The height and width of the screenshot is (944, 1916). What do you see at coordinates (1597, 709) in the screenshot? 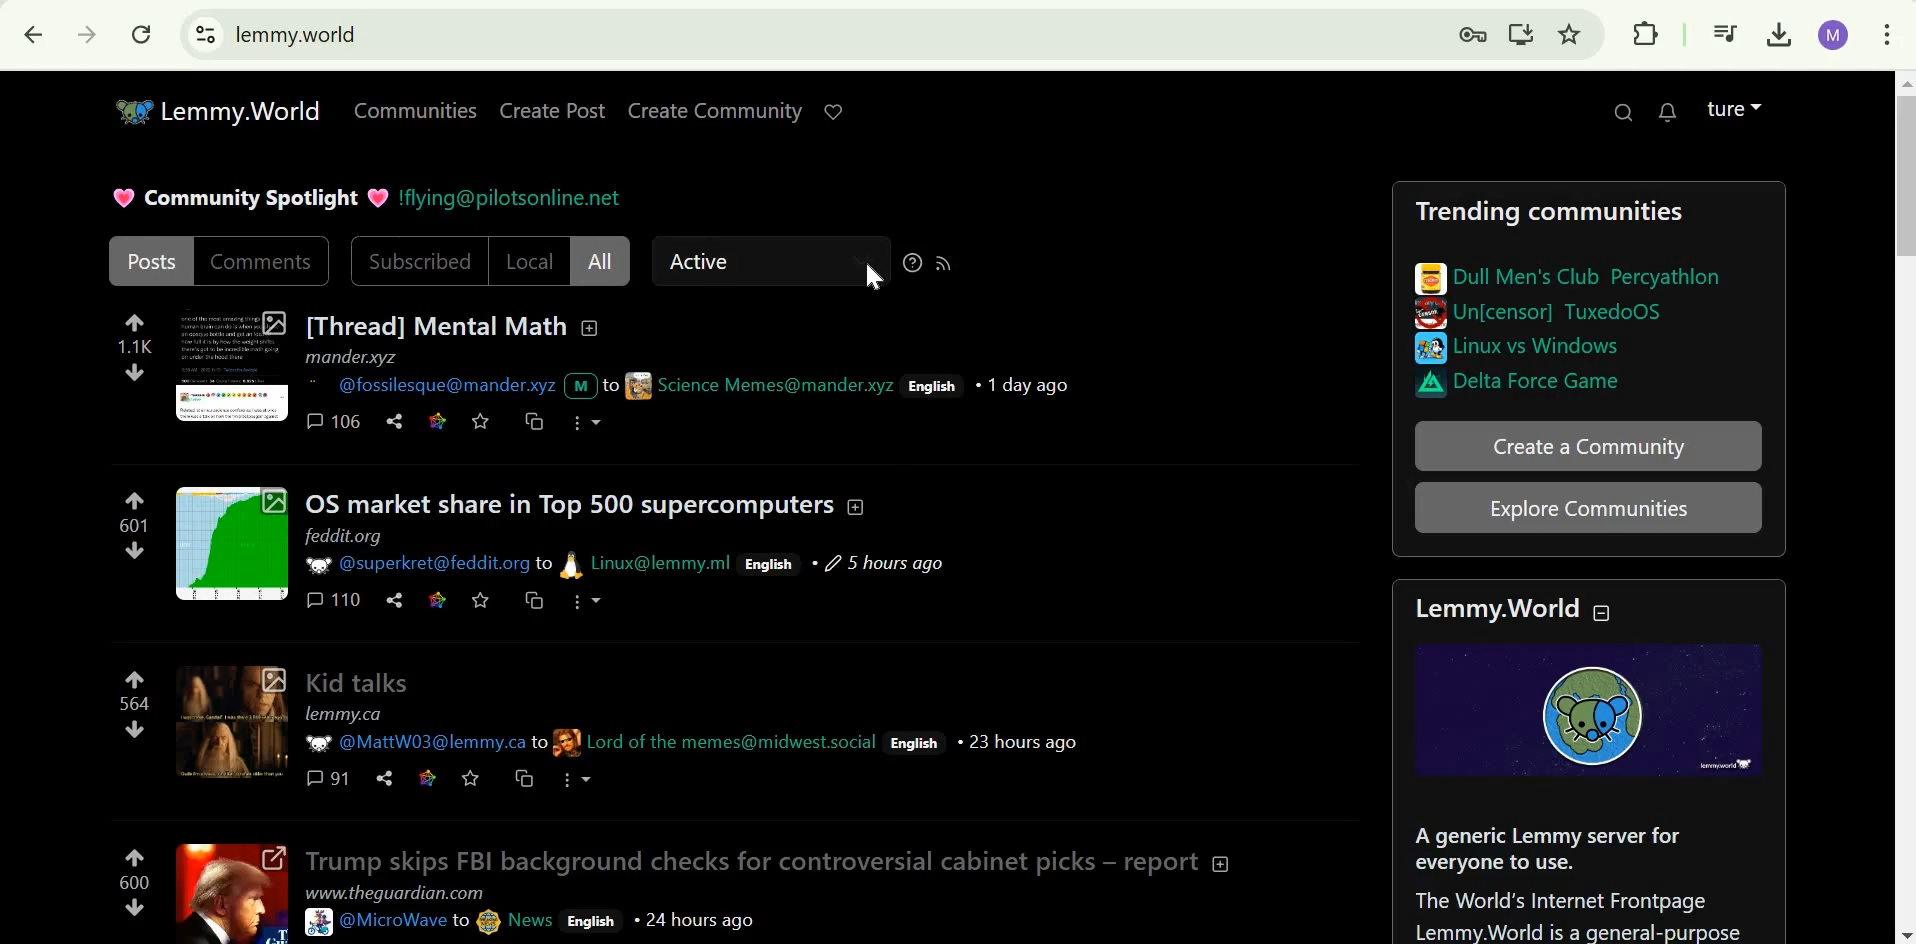
I see `Logo` at bounding box center [1597, 709].